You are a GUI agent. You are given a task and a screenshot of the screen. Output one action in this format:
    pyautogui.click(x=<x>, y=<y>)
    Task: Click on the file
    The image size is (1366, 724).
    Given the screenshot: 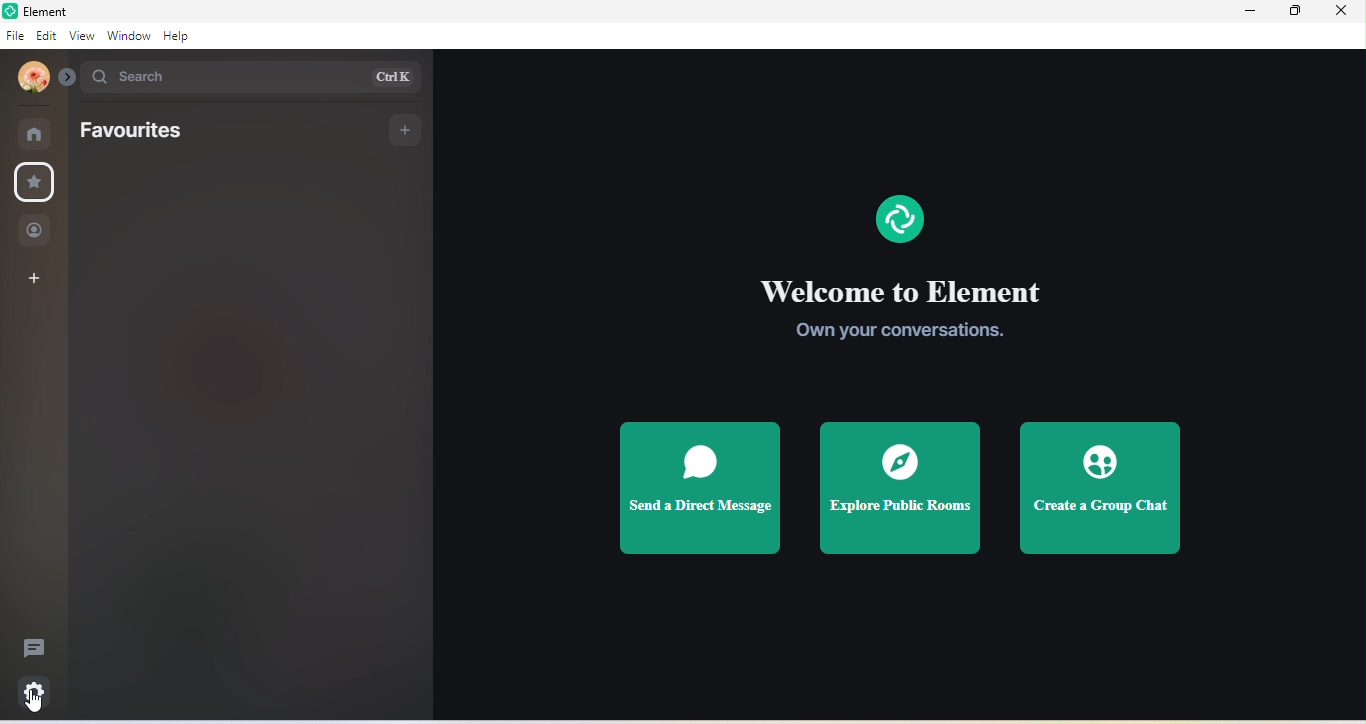 What is the action you would take?
    pyautogui.click(x=15, y=36)
    